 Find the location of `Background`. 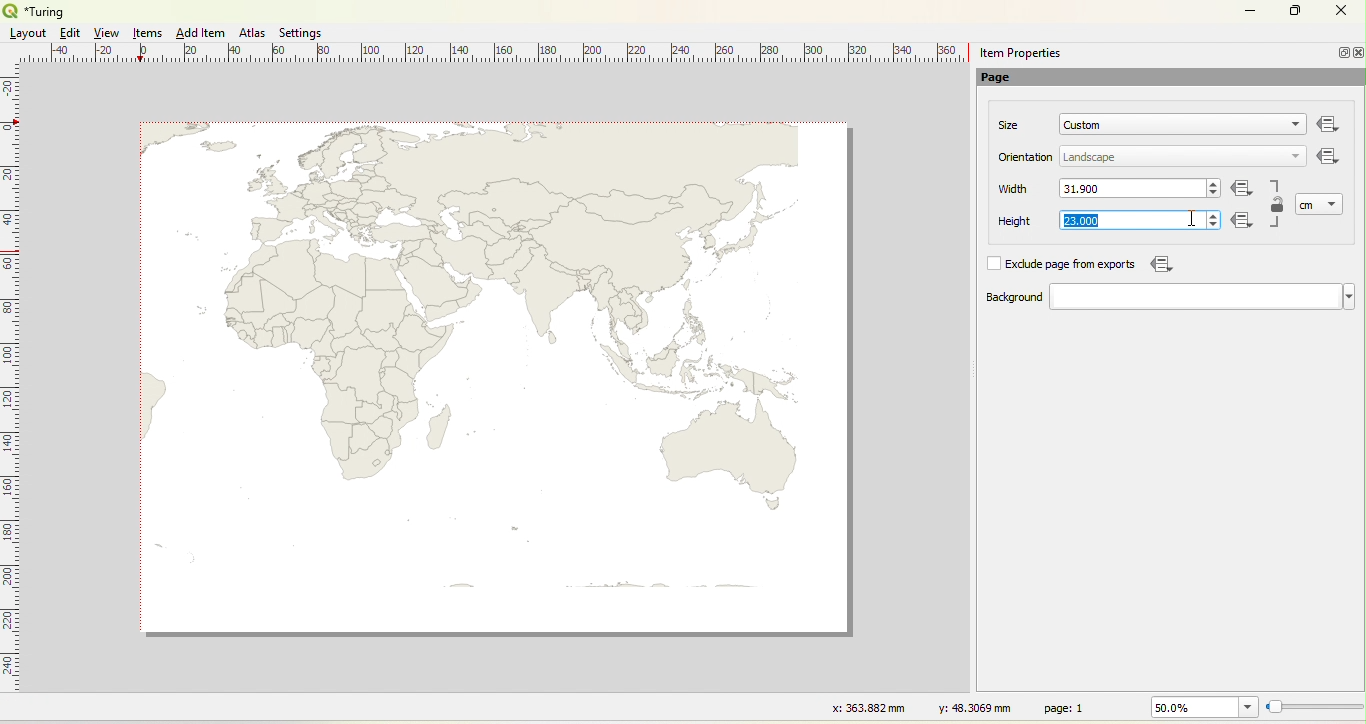

Background is located at coordinates (994, 298).